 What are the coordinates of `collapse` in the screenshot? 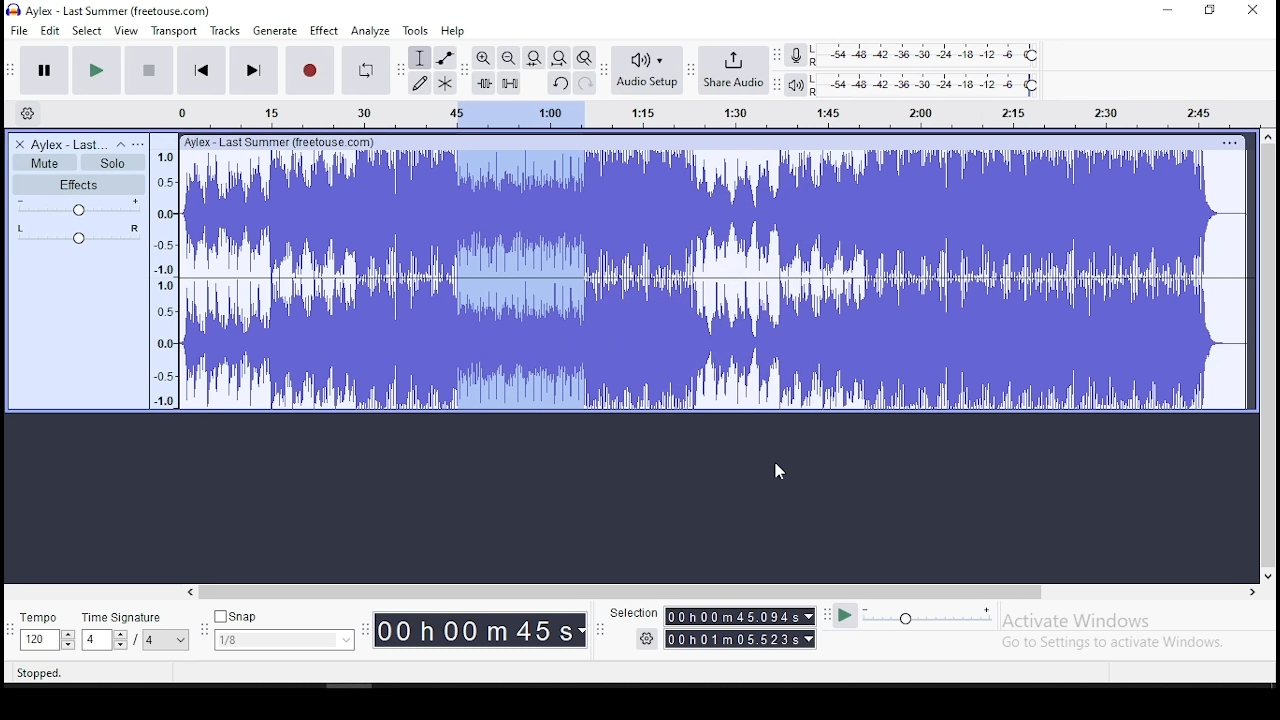 It's located at (120, 145).